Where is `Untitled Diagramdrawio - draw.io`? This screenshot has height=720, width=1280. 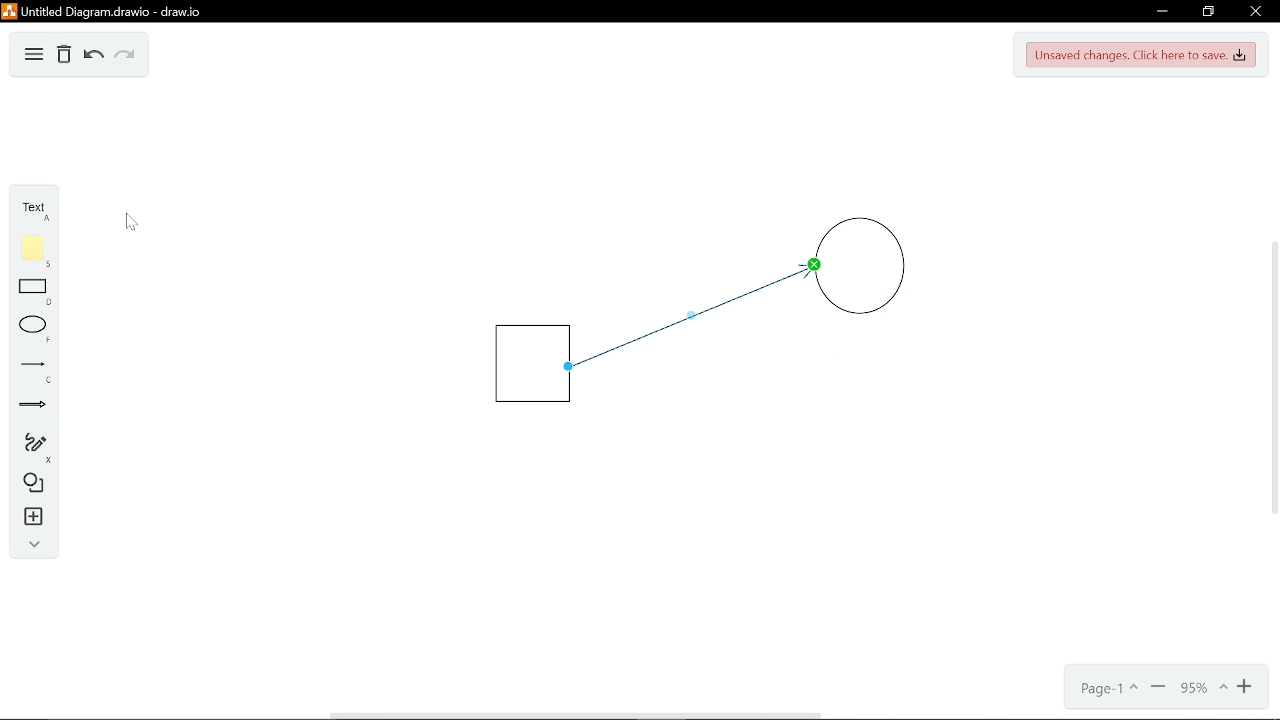 Untitled Diagramdrawio - draw.io is located at coordinates (104, 11).